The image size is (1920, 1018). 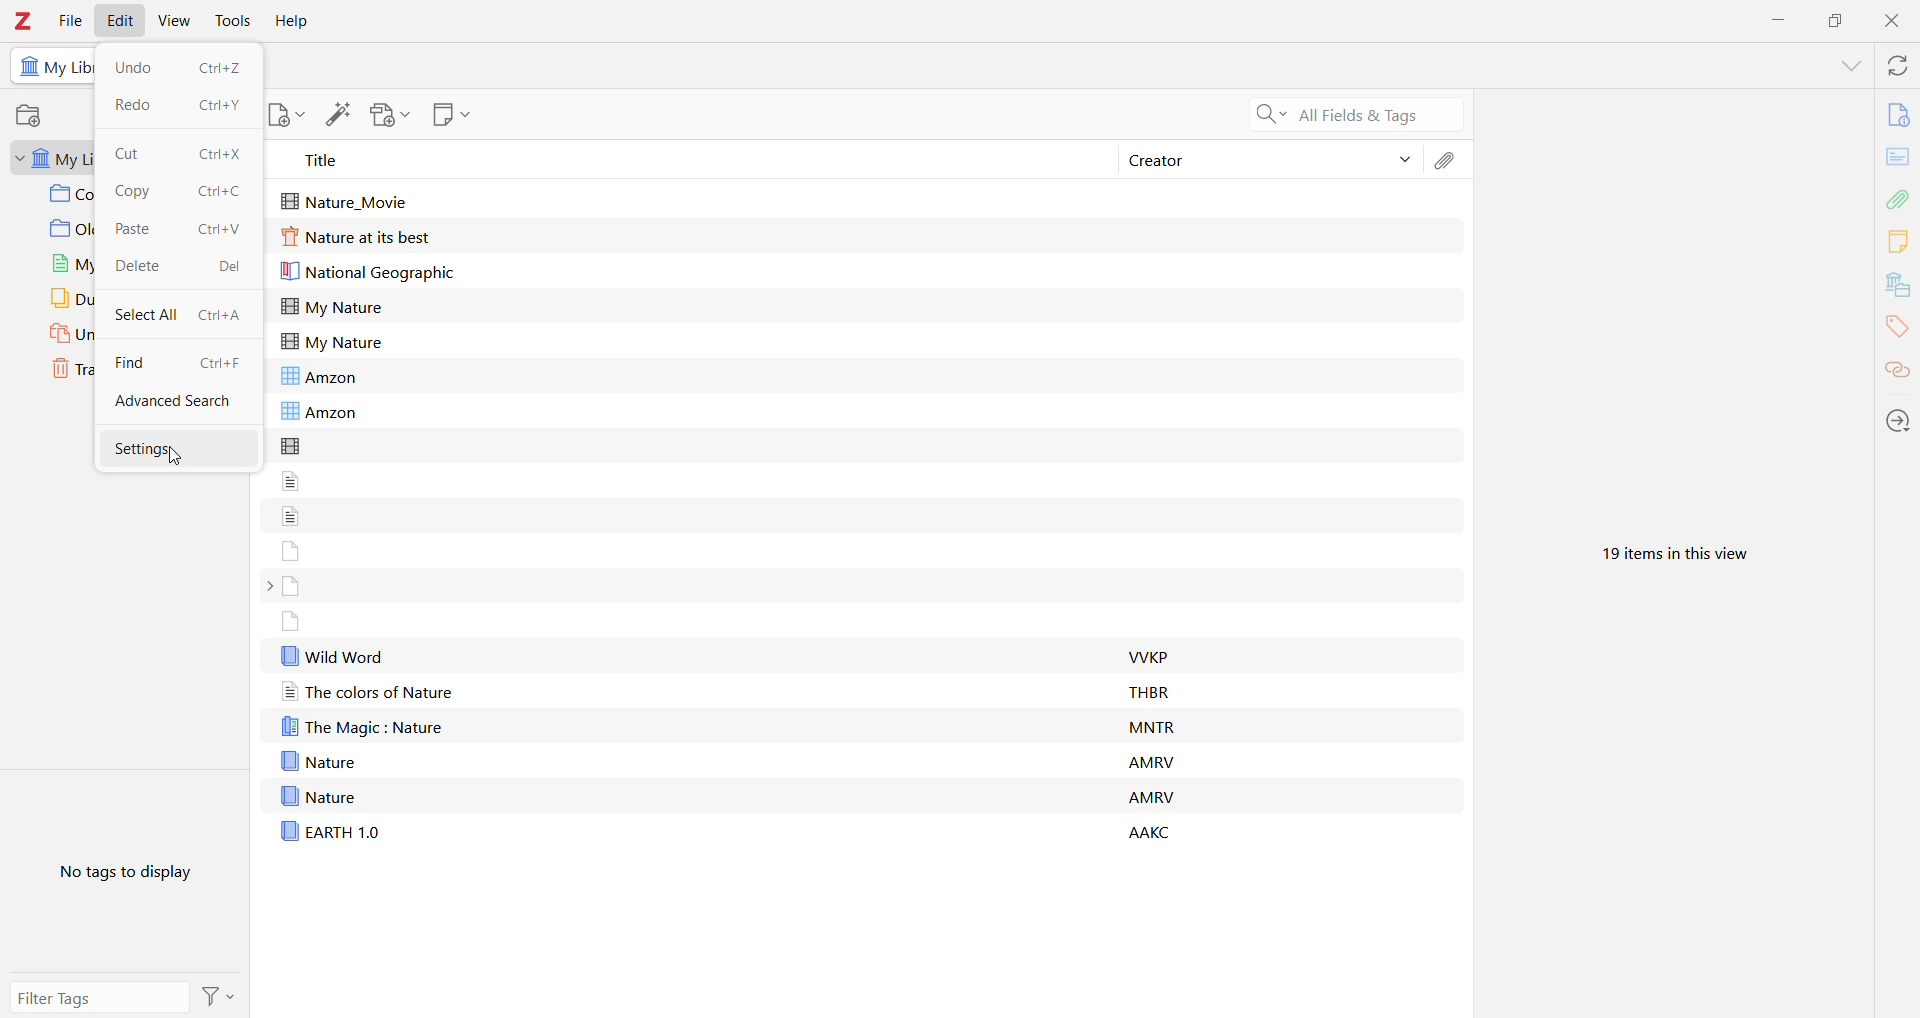 What do you see at coordinates (179, 446) in the screenshot?
I see `Settings` at bounding box center [179, 446].